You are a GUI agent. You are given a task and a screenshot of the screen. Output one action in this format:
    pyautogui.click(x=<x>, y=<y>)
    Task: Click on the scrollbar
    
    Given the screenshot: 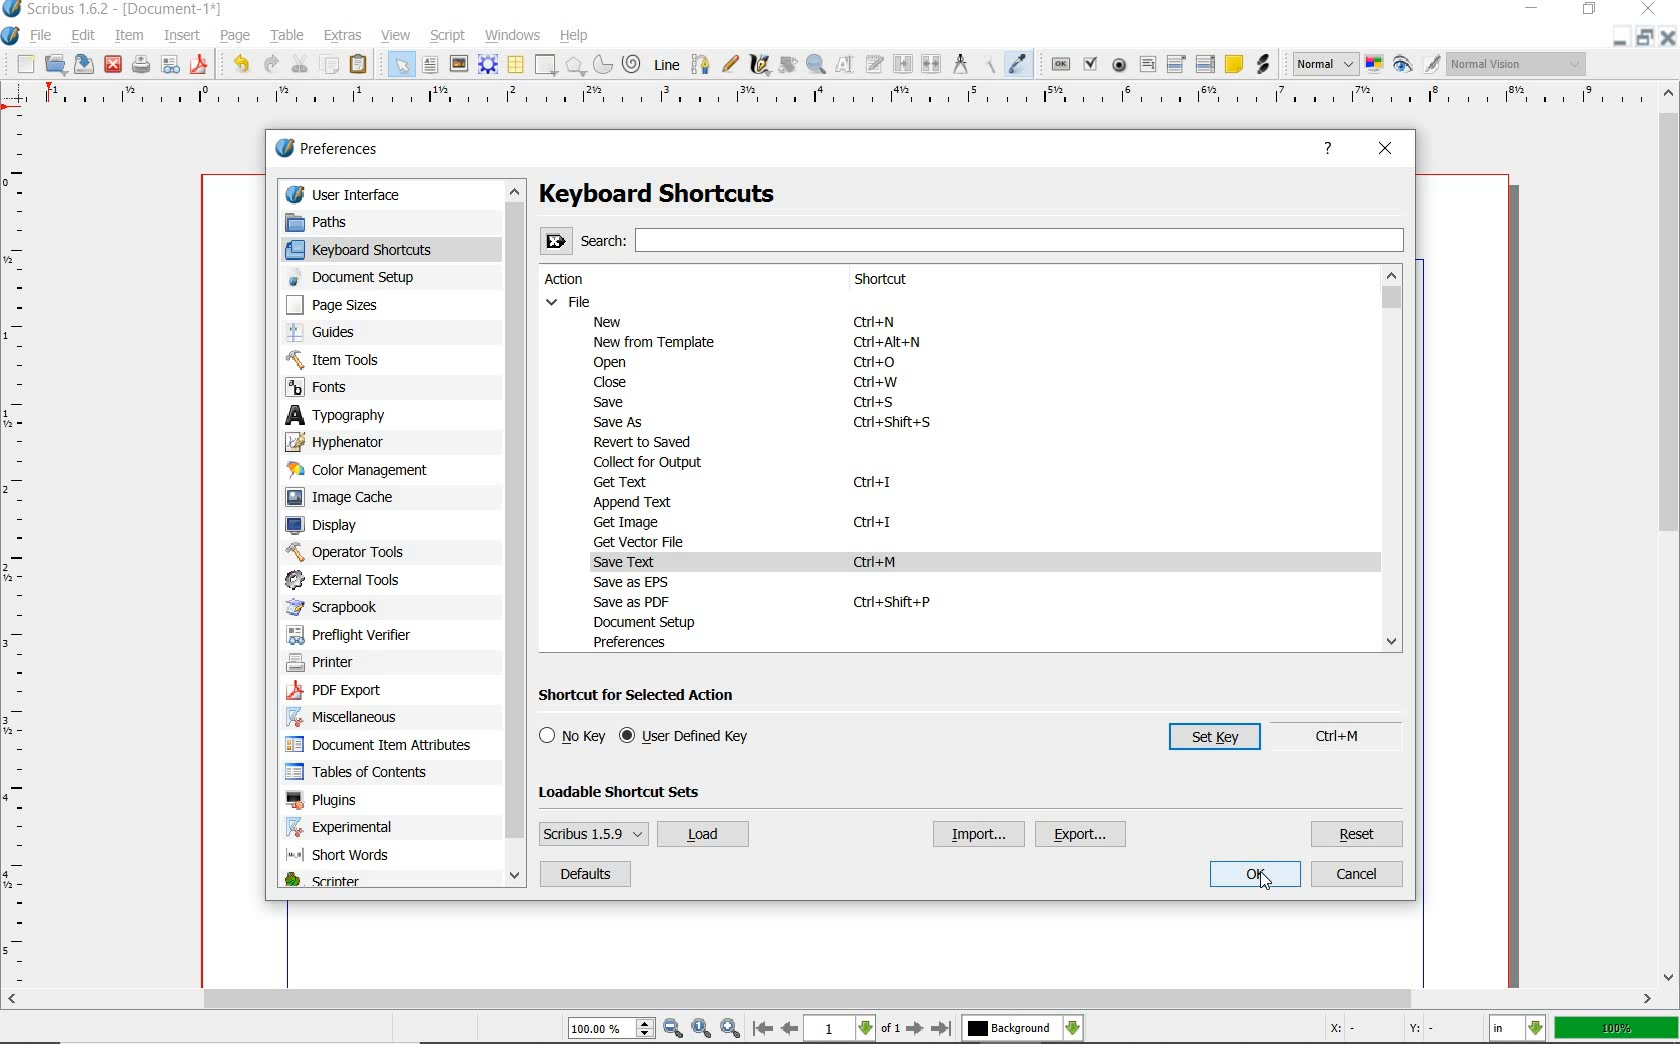 What is the action you would take?
    pyautogui.click(x=1670, y=535)
    